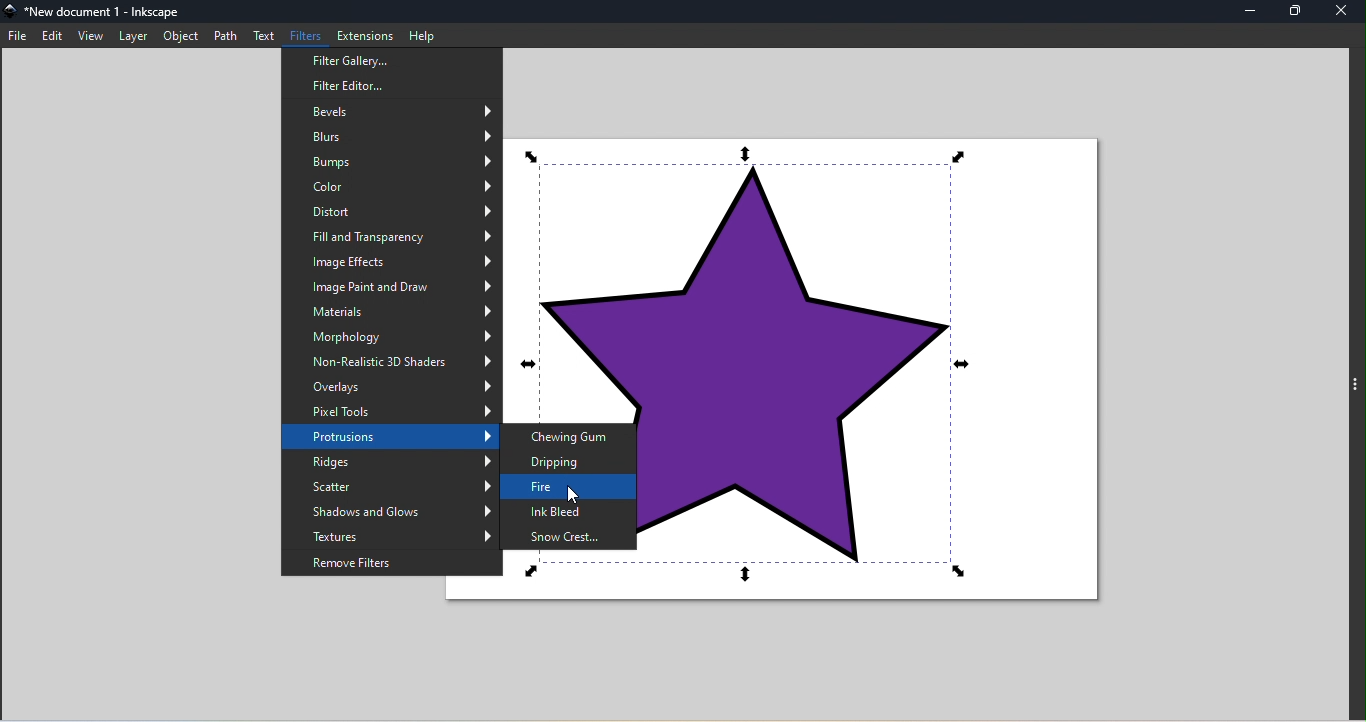 This screenshot has height=722, width=1366. I want to click on Image paint and draw, so click(391, 287).